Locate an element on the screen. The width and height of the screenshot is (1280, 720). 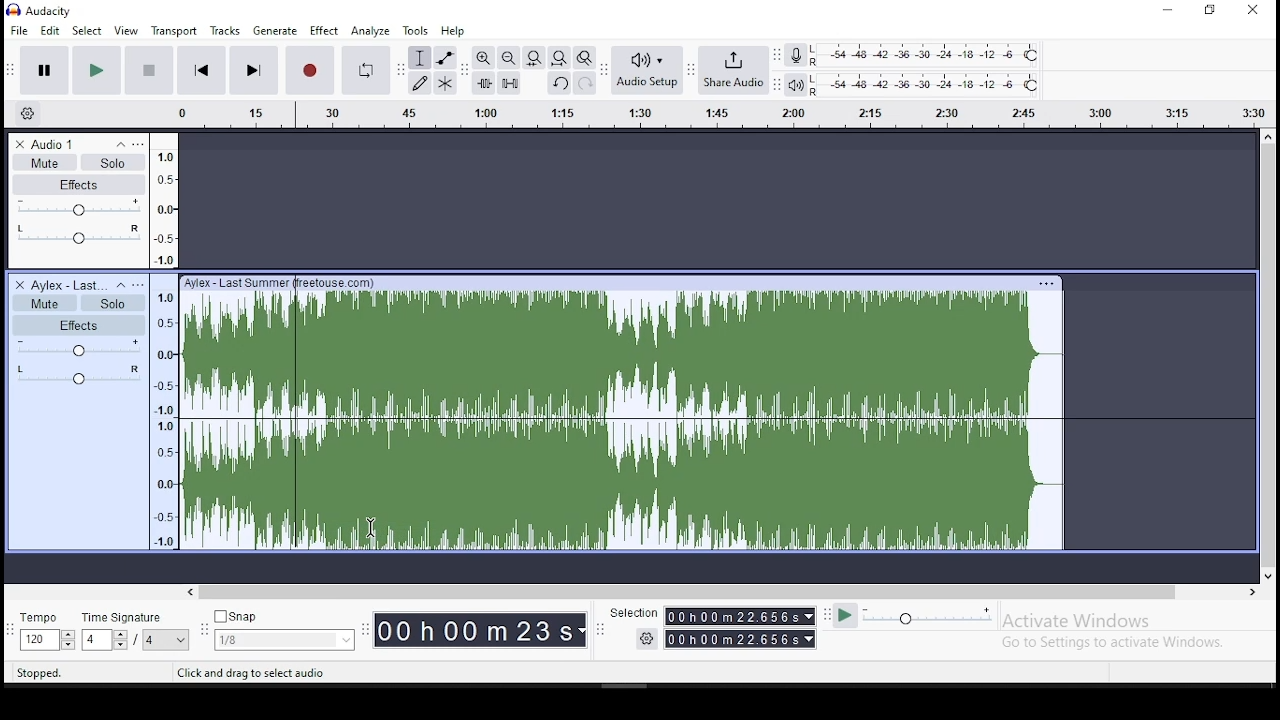
restore is located at coordinates (1211, 10).